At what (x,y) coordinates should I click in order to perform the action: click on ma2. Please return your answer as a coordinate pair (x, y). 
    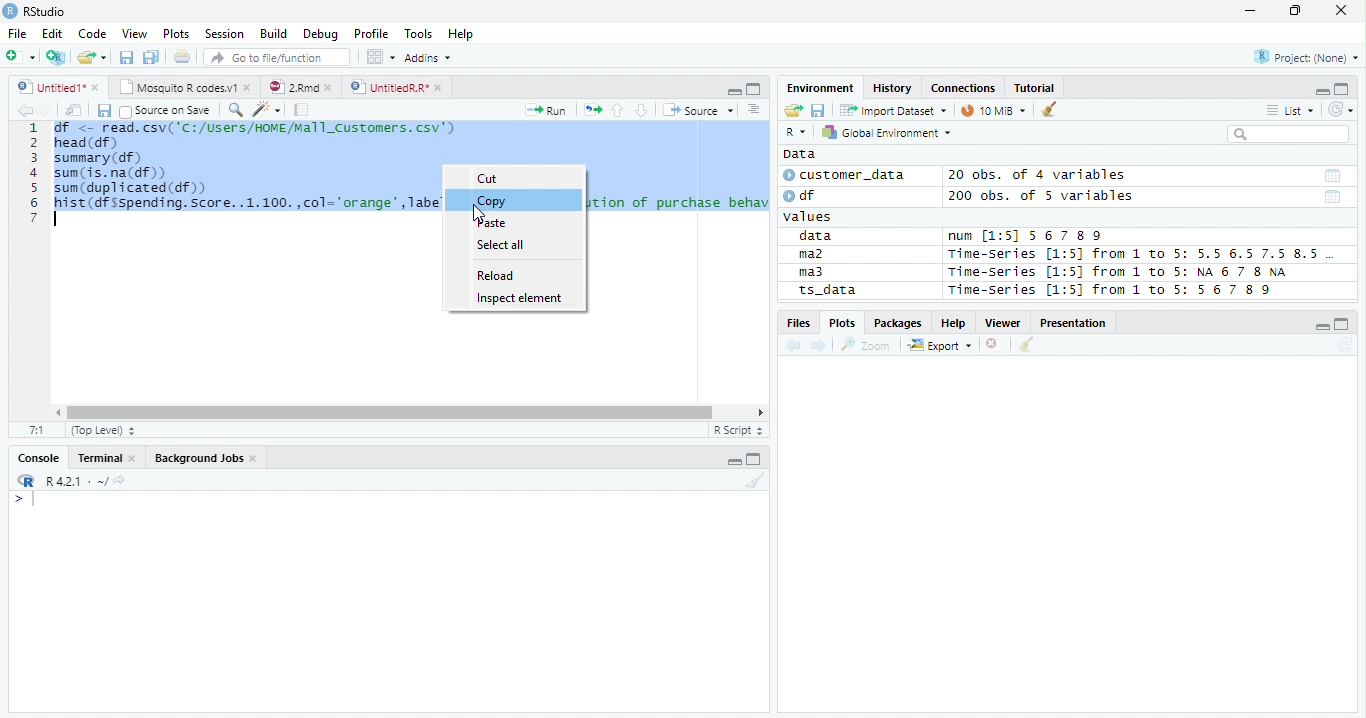
    Looking at the image, I should click on (816, 256).